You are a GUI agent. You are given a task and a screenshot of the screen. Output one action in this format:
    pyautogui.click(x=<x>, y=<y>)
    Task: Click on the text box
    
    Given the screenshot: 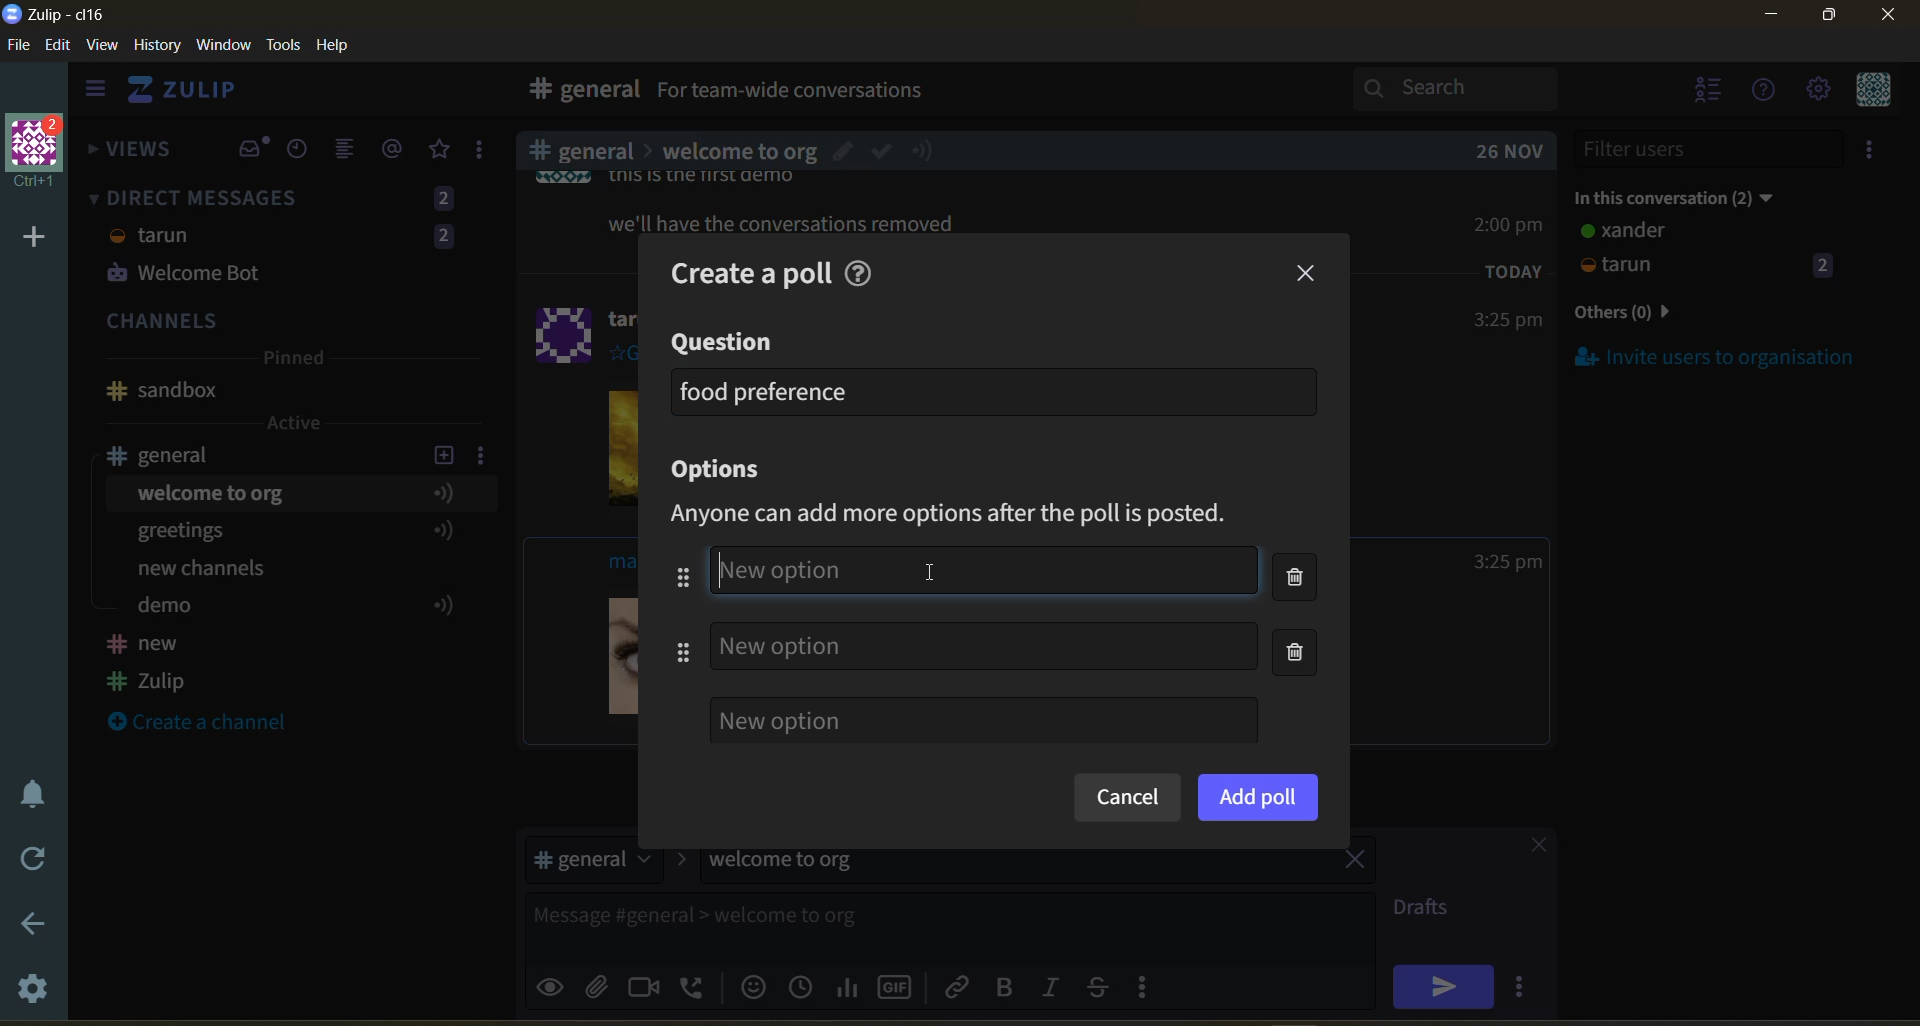 What is the action you would take?
    pyautogui.click(x=898, y=923)
    